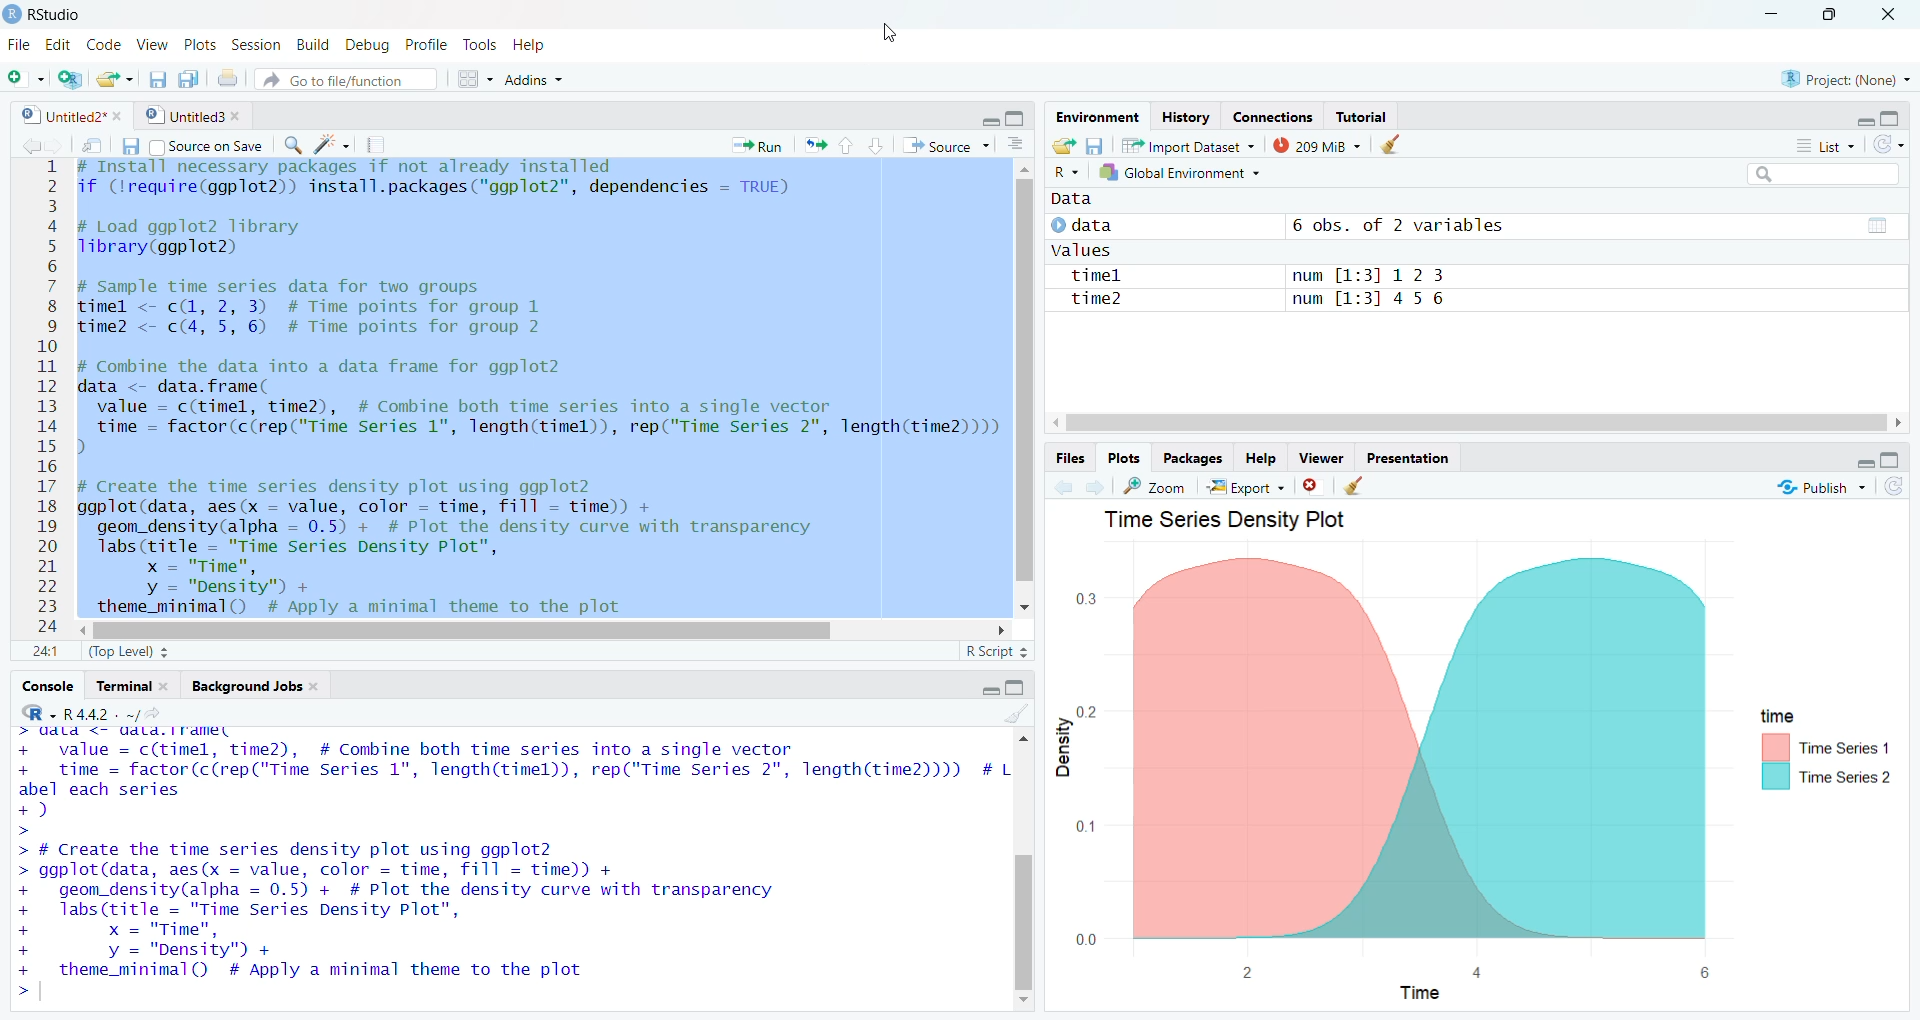  Describe the element at coordinates (1015, 687) in the screenshot. I see `Maximize` at that location.